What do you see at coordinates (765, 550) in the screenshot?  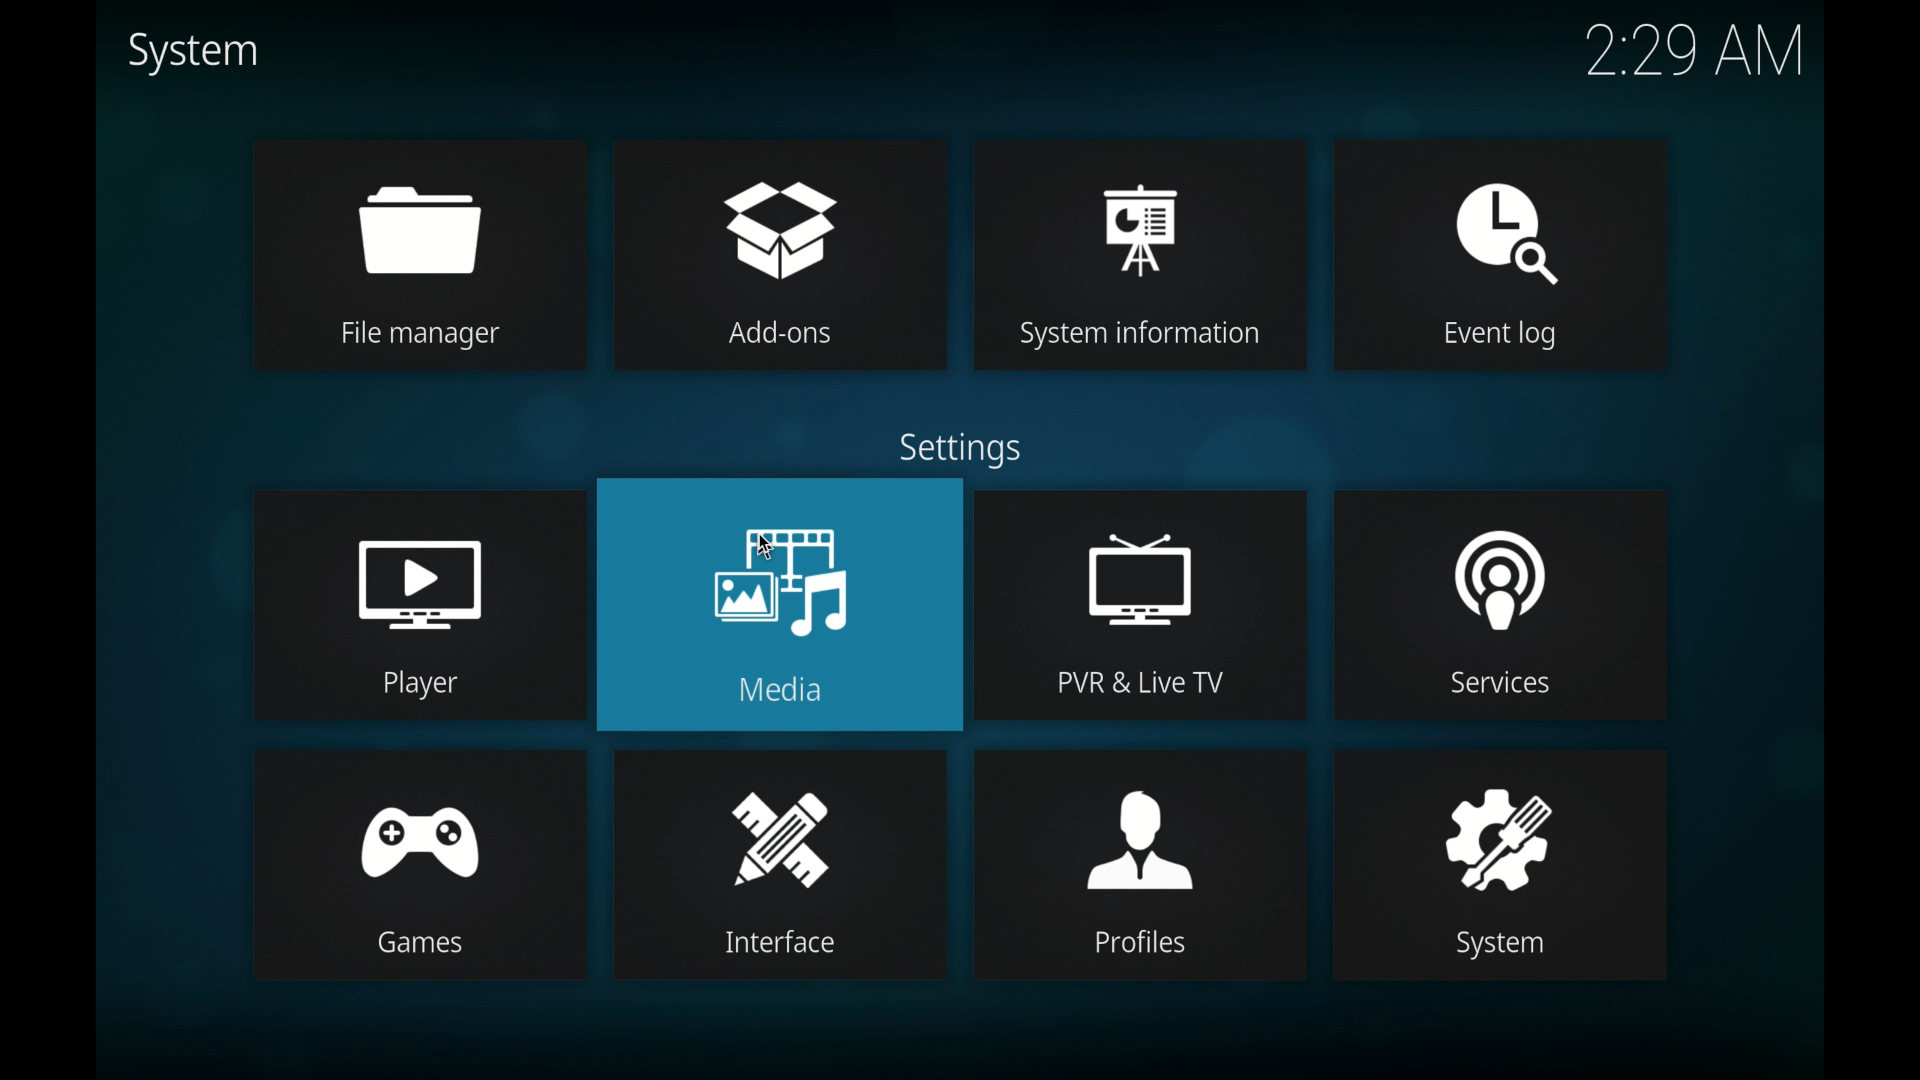 I see `cursor` at bounding box center [765, 550].